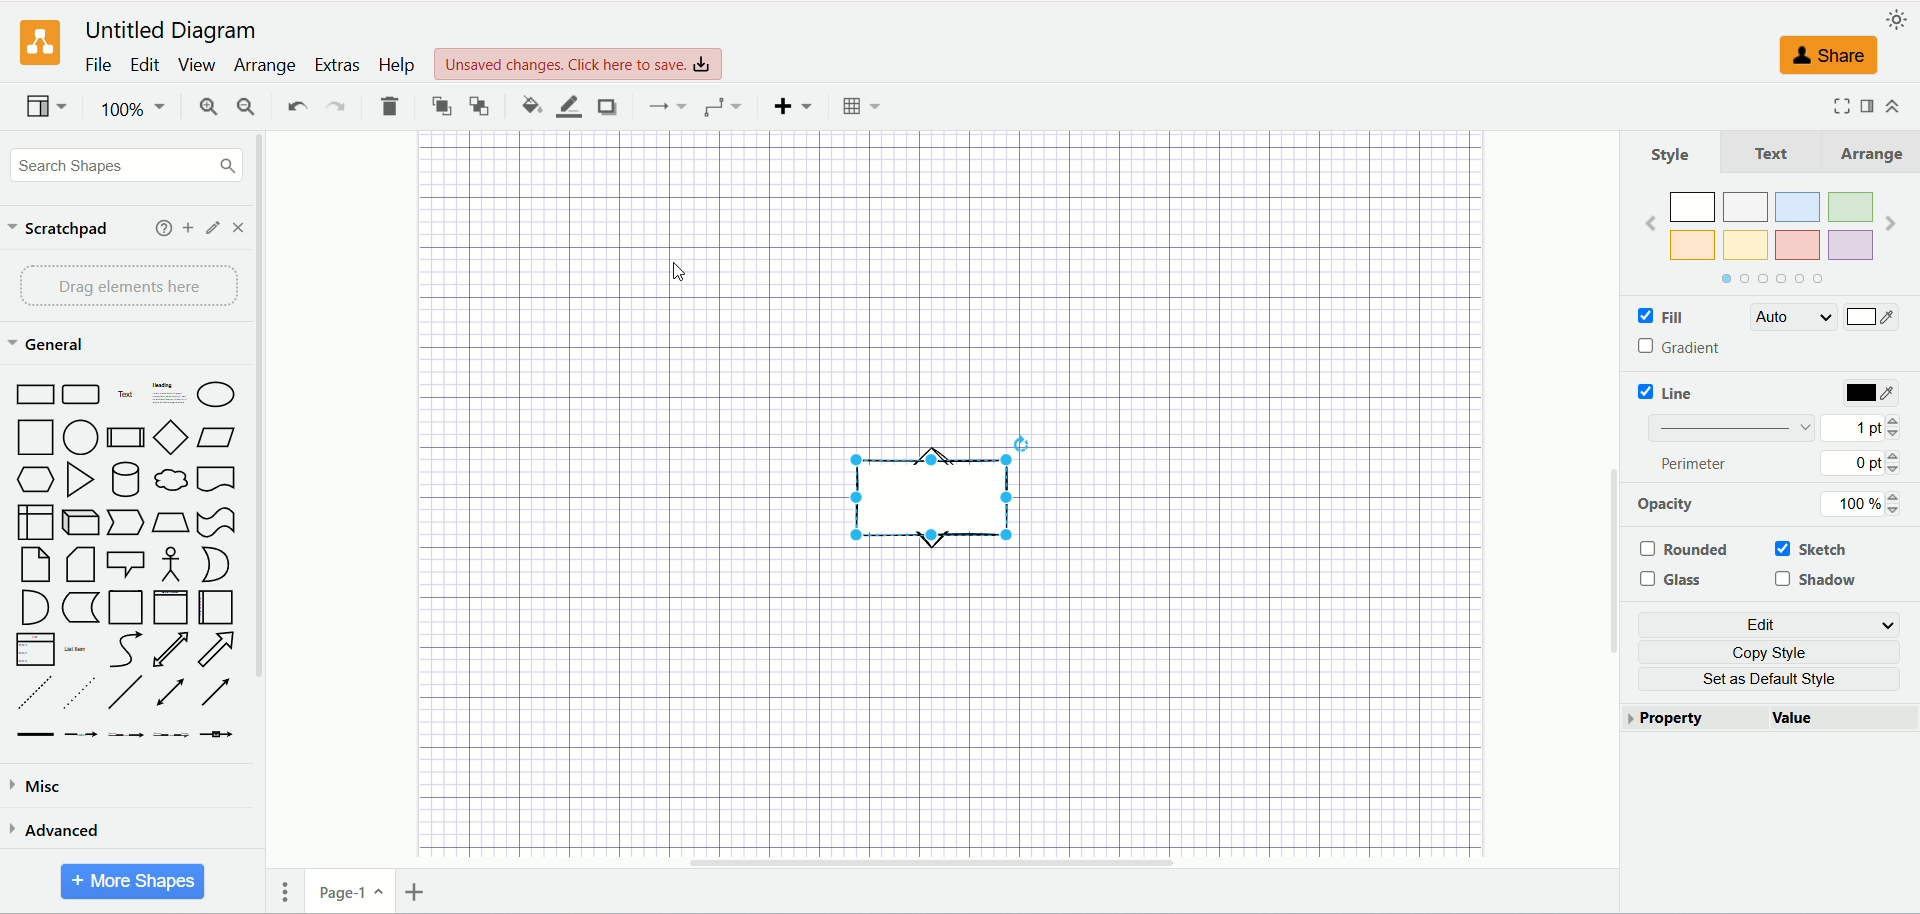 This screenshot has height=914, width=1920. What do you see at coordinates (337, 64) in the screenshot?
I see `extras` at bounding box center [337, 64].